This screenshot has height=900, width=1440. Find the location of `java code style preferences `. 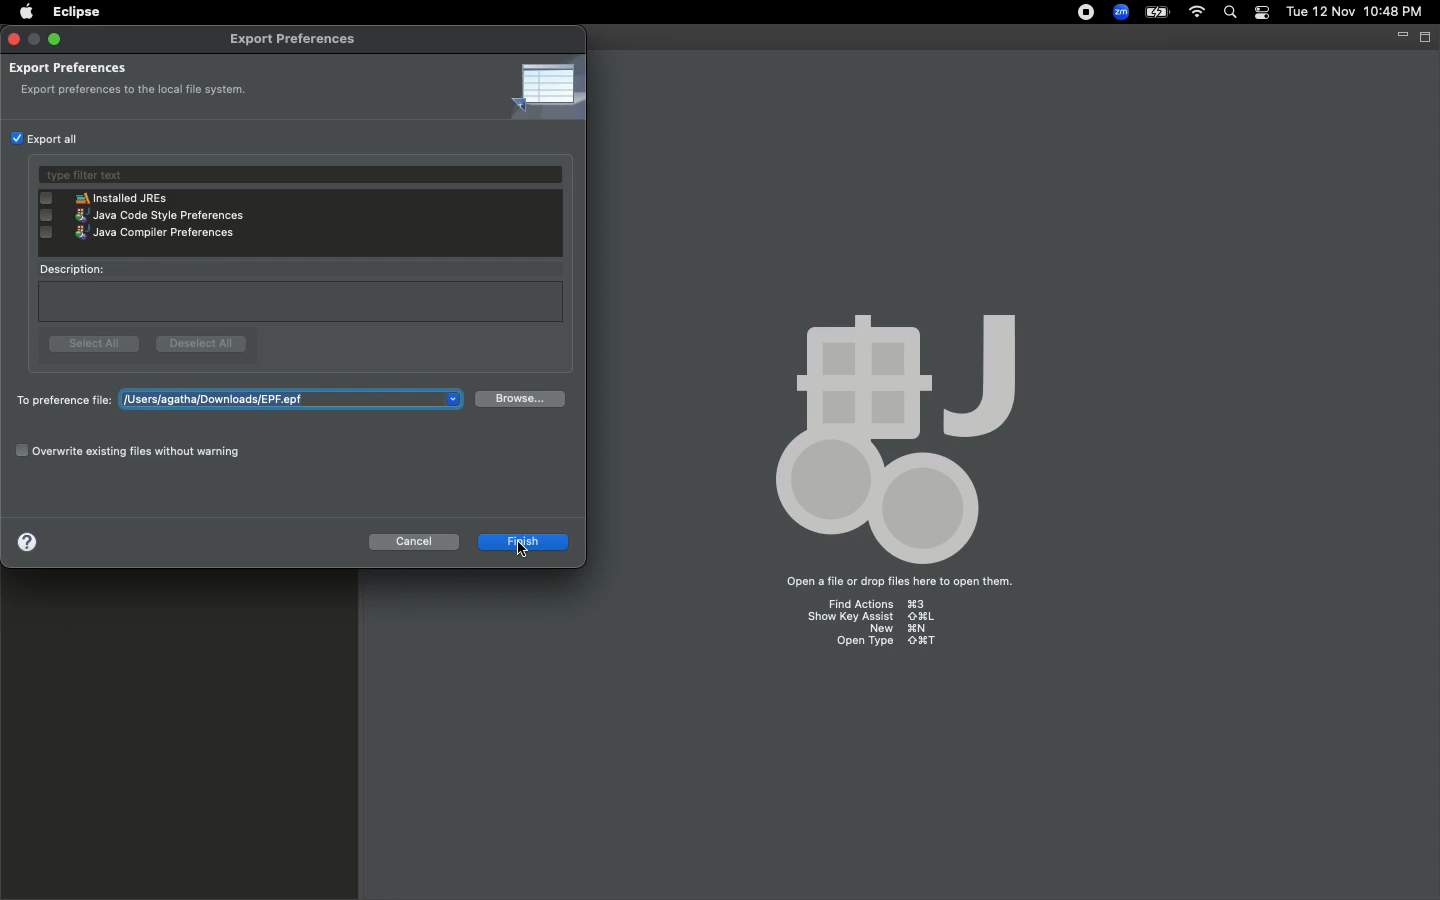

java code style preferences  is located at coordinates (144, 214).